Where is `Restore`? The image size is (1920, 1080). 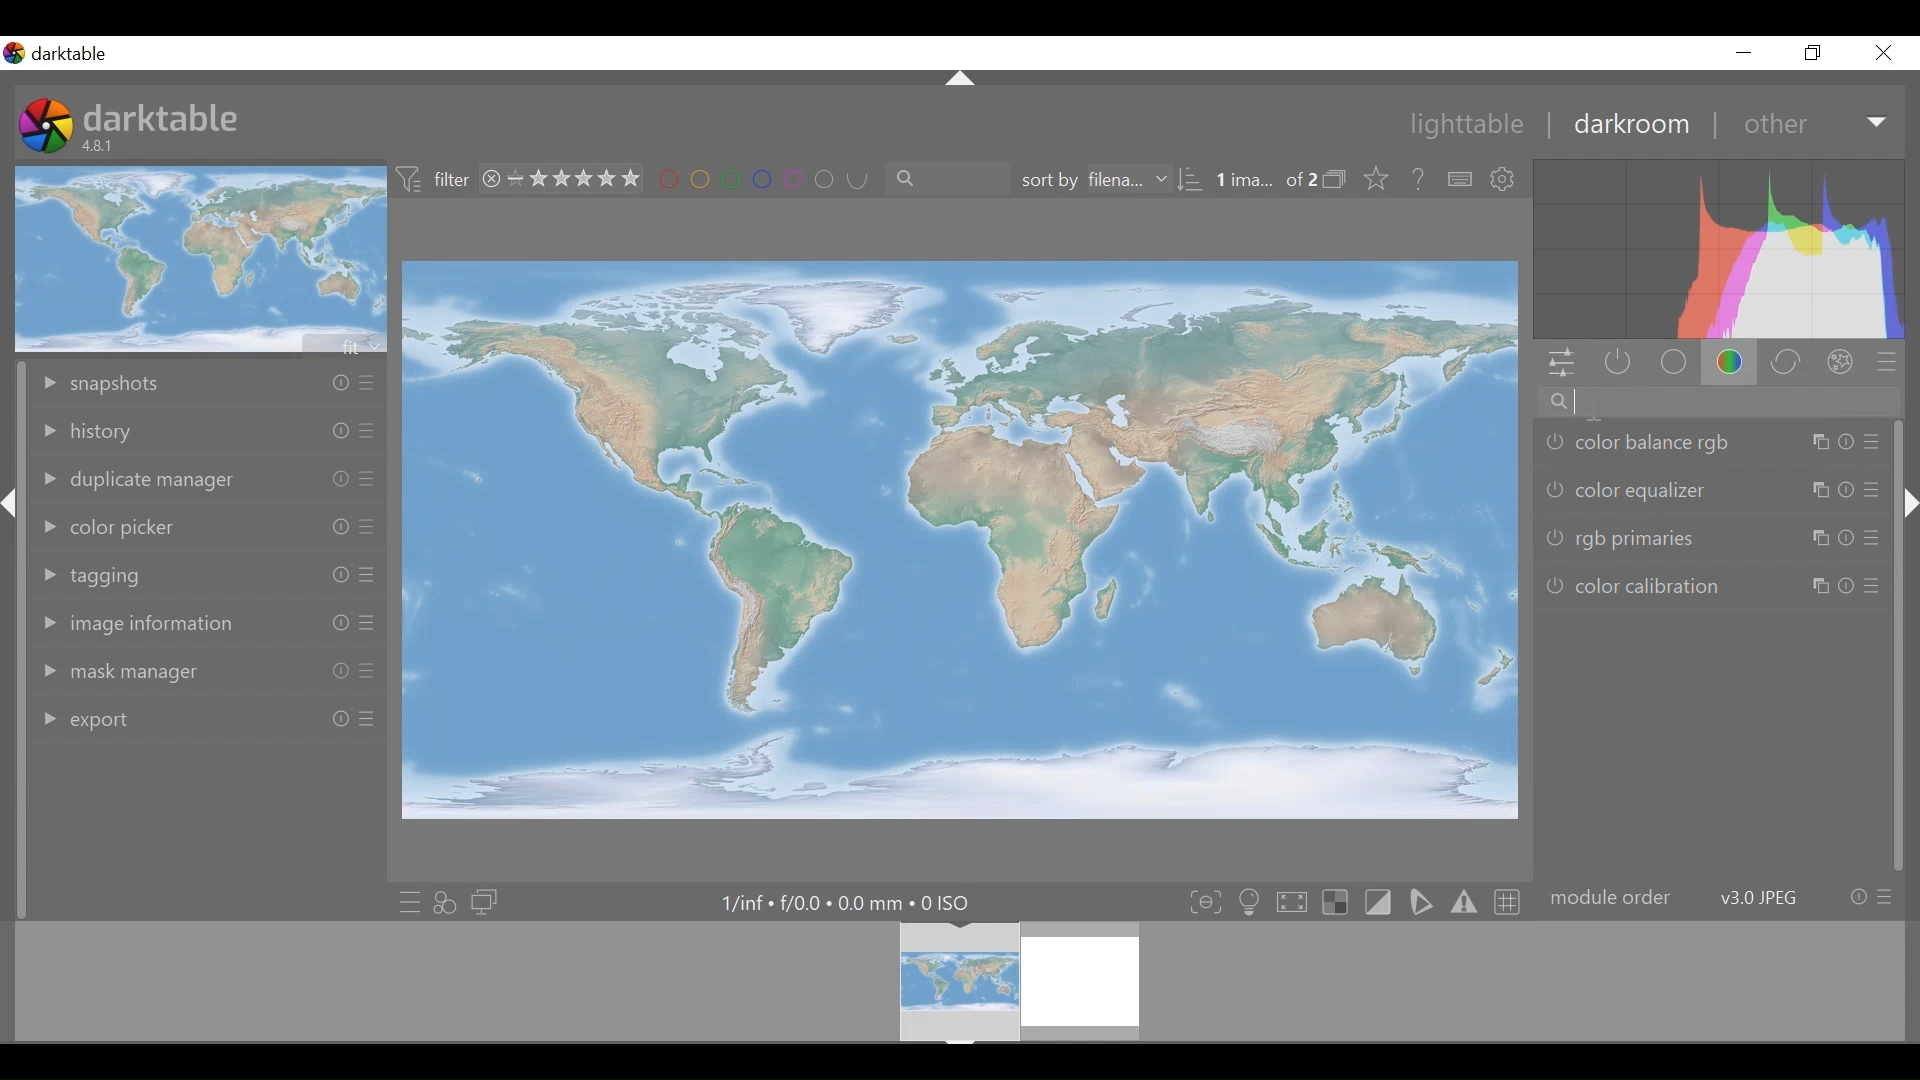
Restore is located at coordinates (1819, 52).